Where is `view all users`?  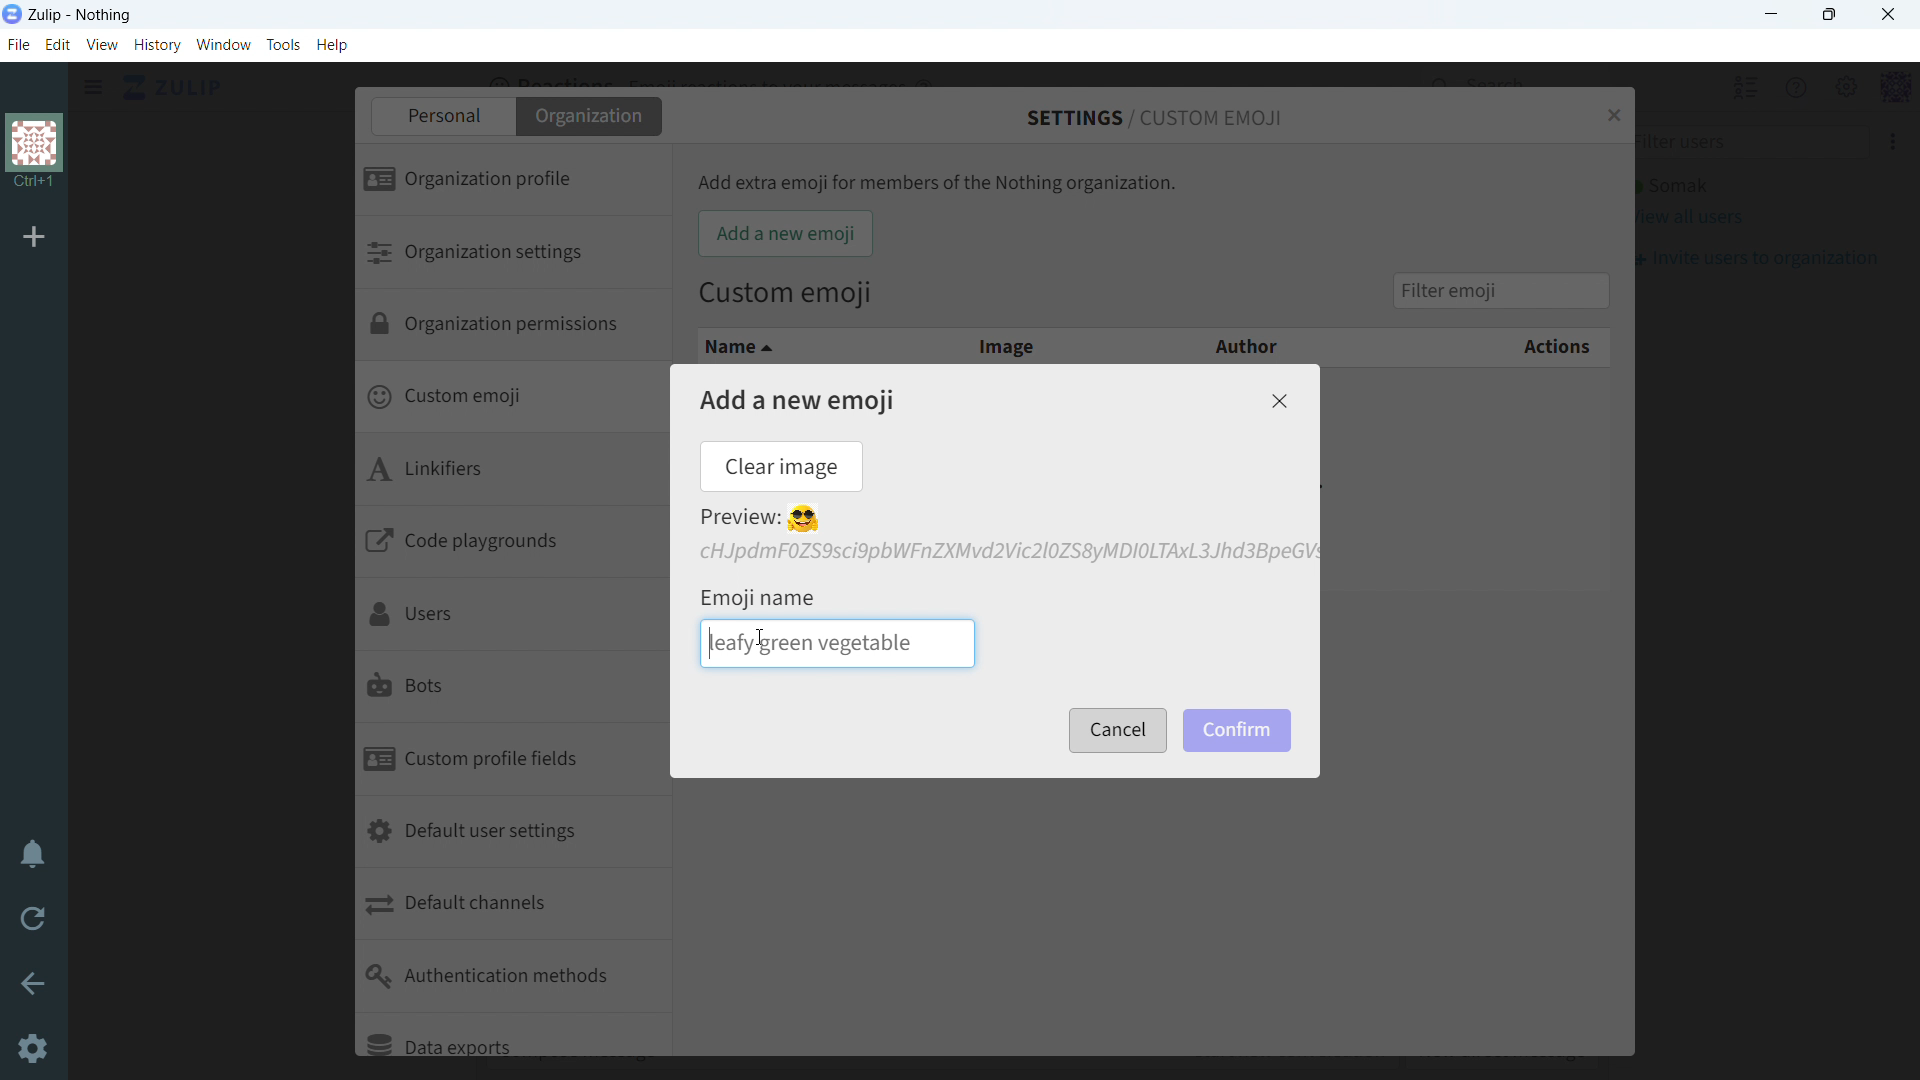
view all users is located at coordinates (1689, 218).